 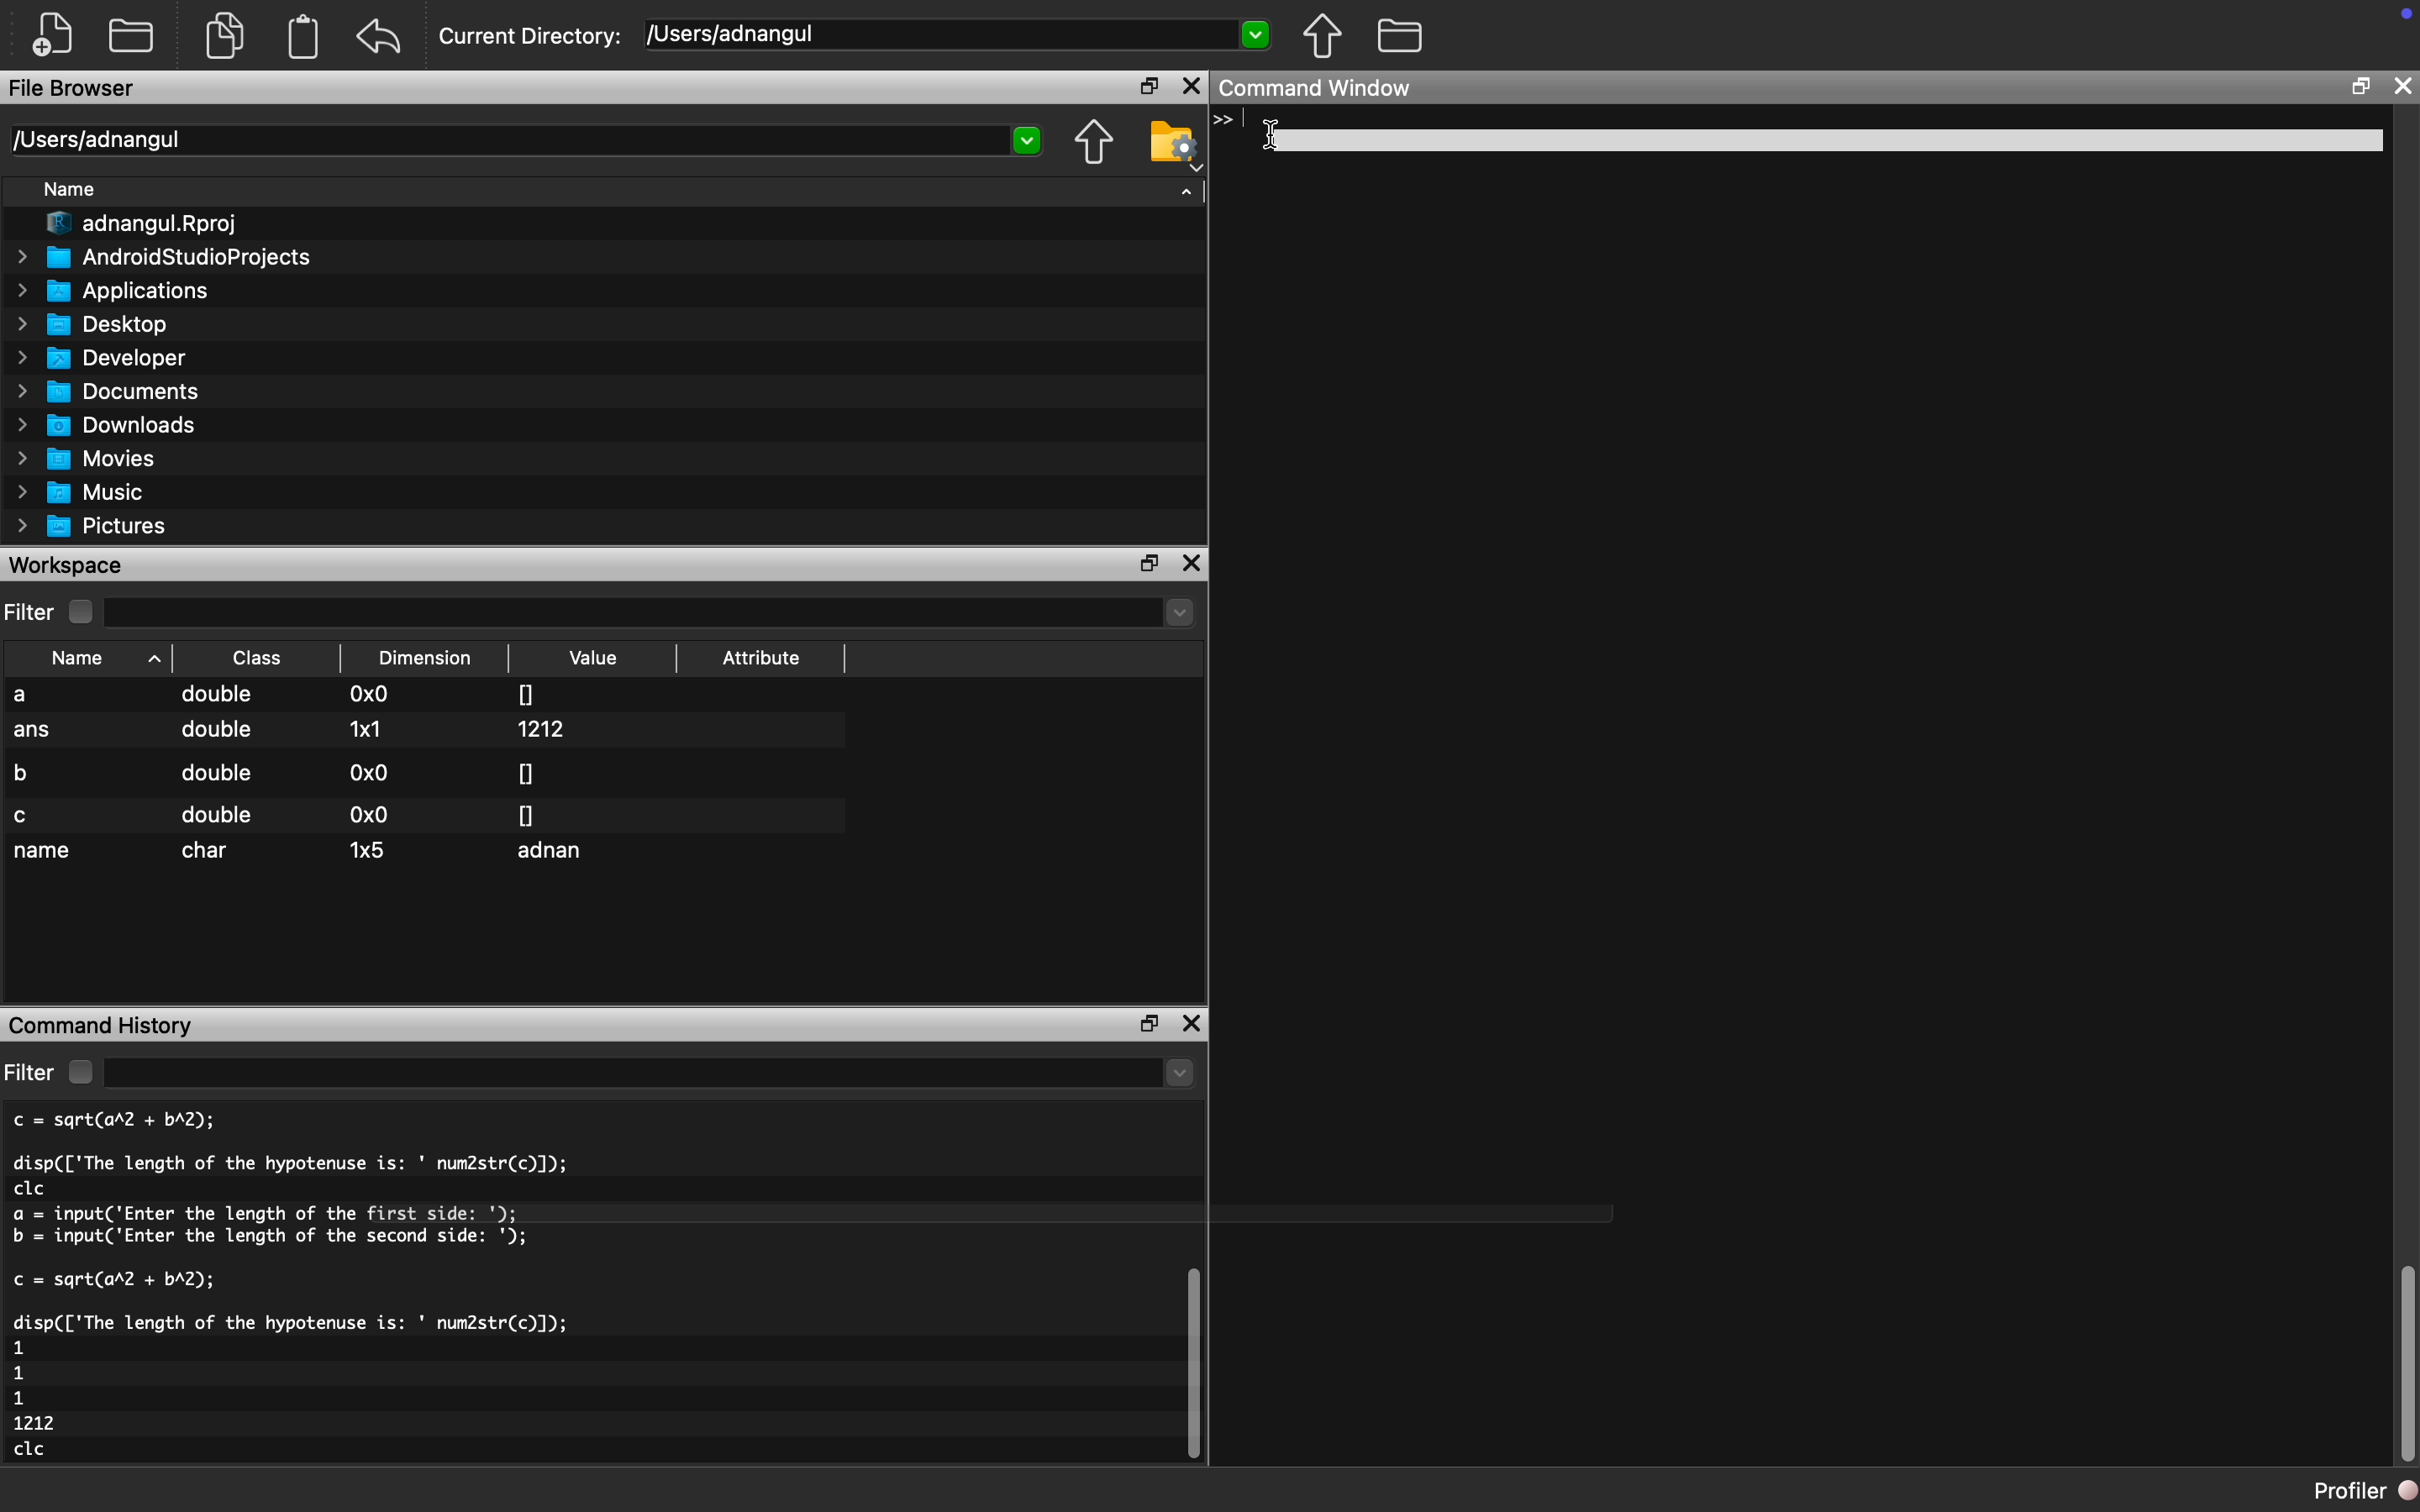 I want to click on I" adnangul.Rproj, so click(x=155, y=225).